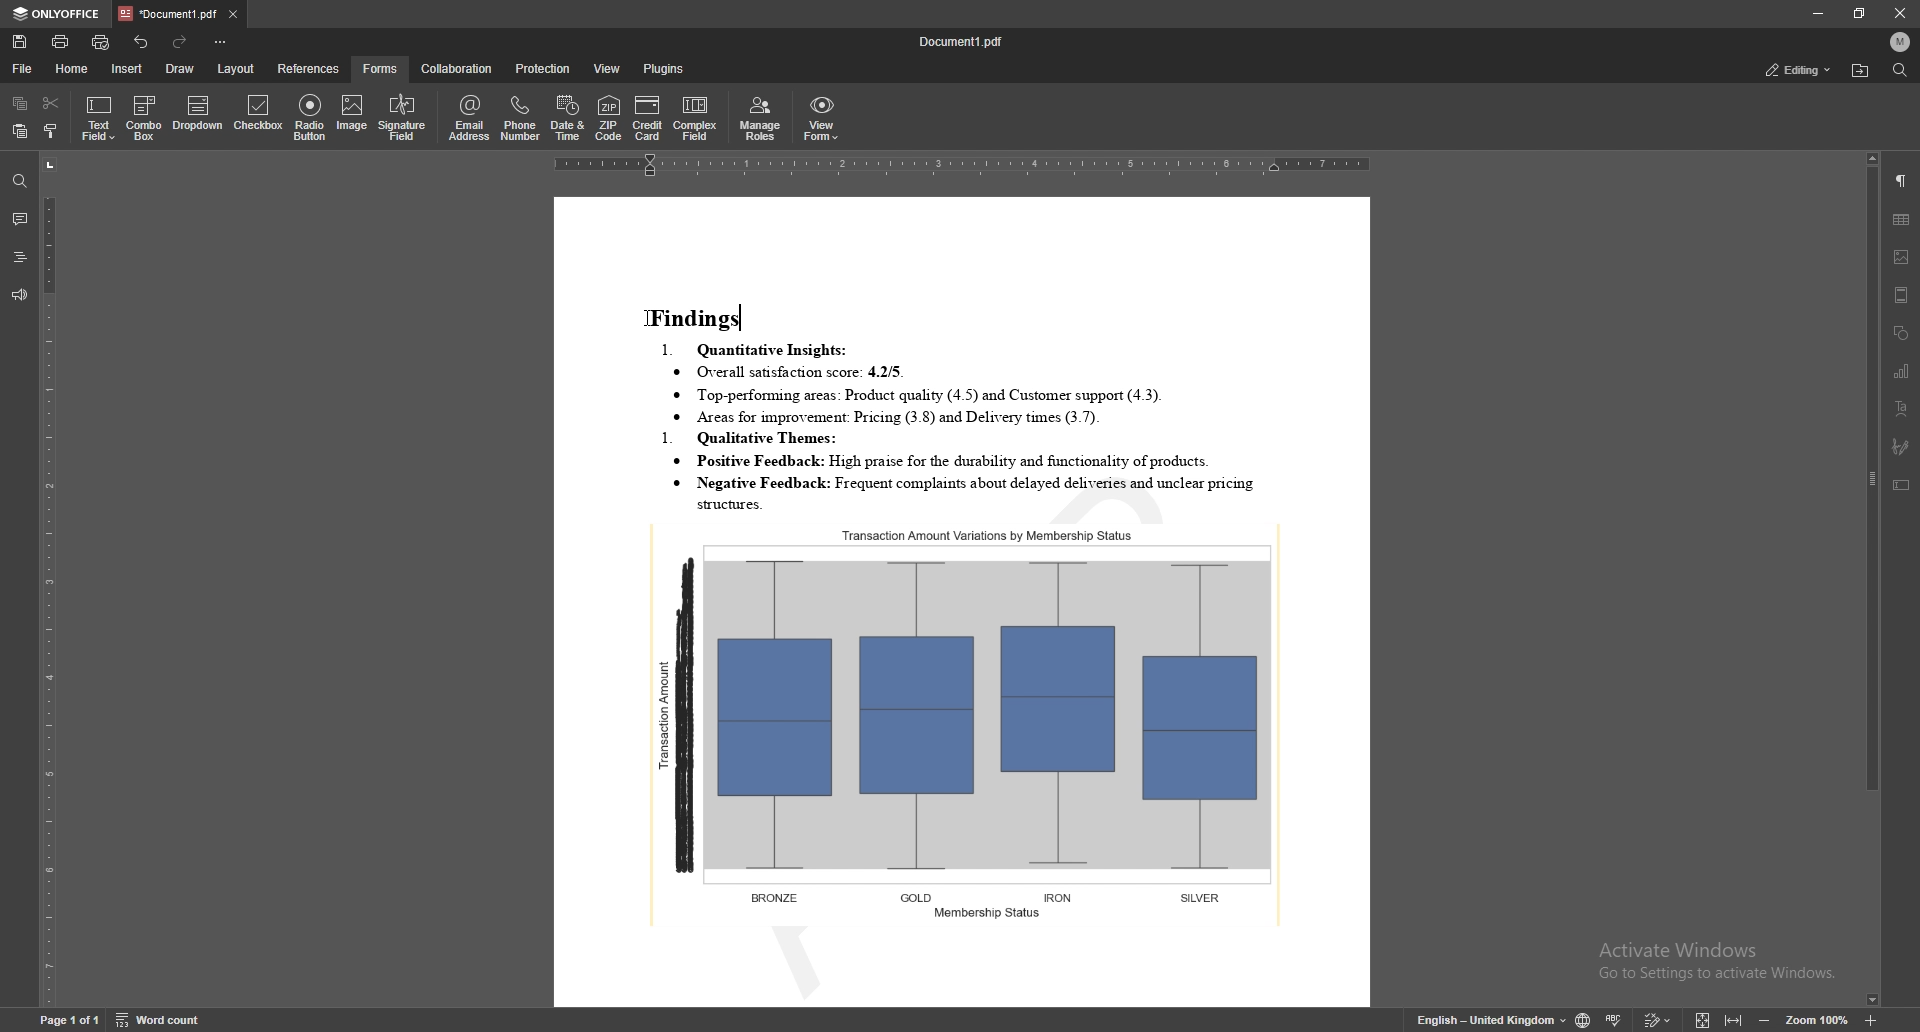 The image size is (1920, 1032). Describe the element at coordinates (19, 219) in the screenshot. I see `comment` at that location.